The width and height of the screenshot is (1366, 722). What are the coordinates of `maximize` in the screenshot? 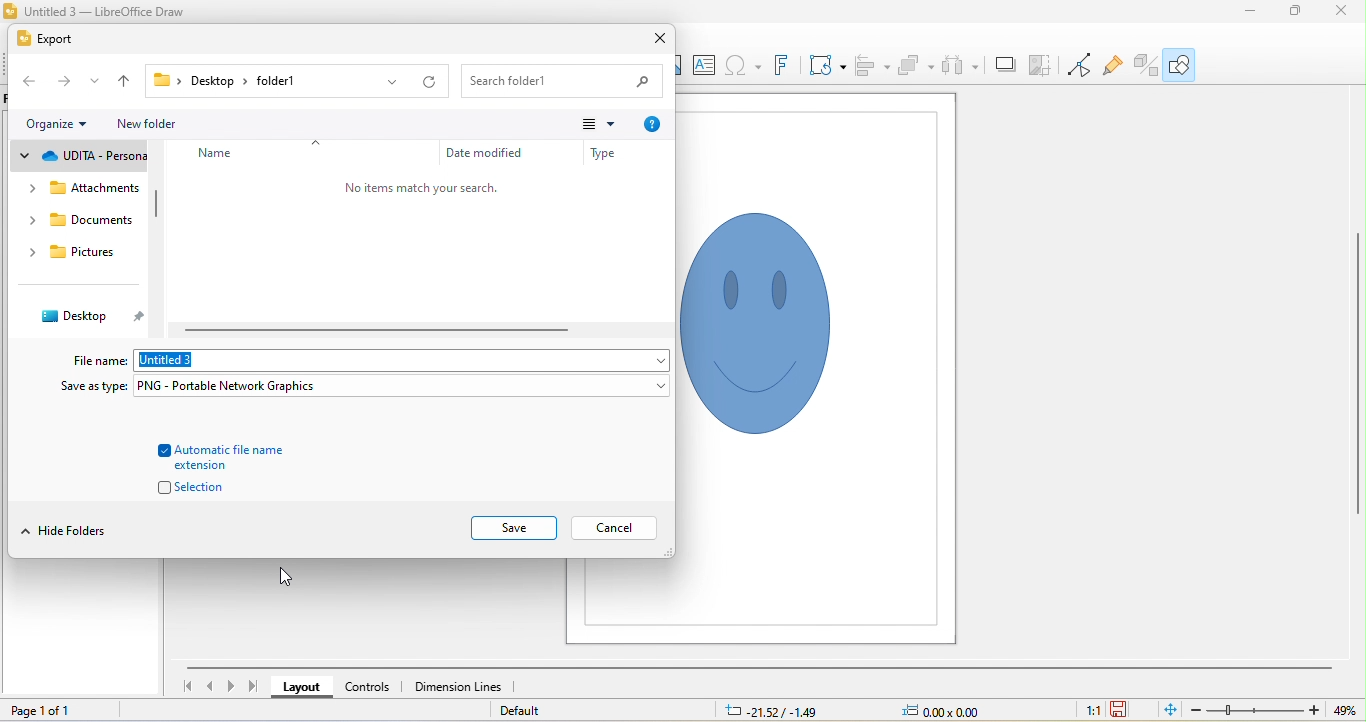 It's located at (1293, 11).